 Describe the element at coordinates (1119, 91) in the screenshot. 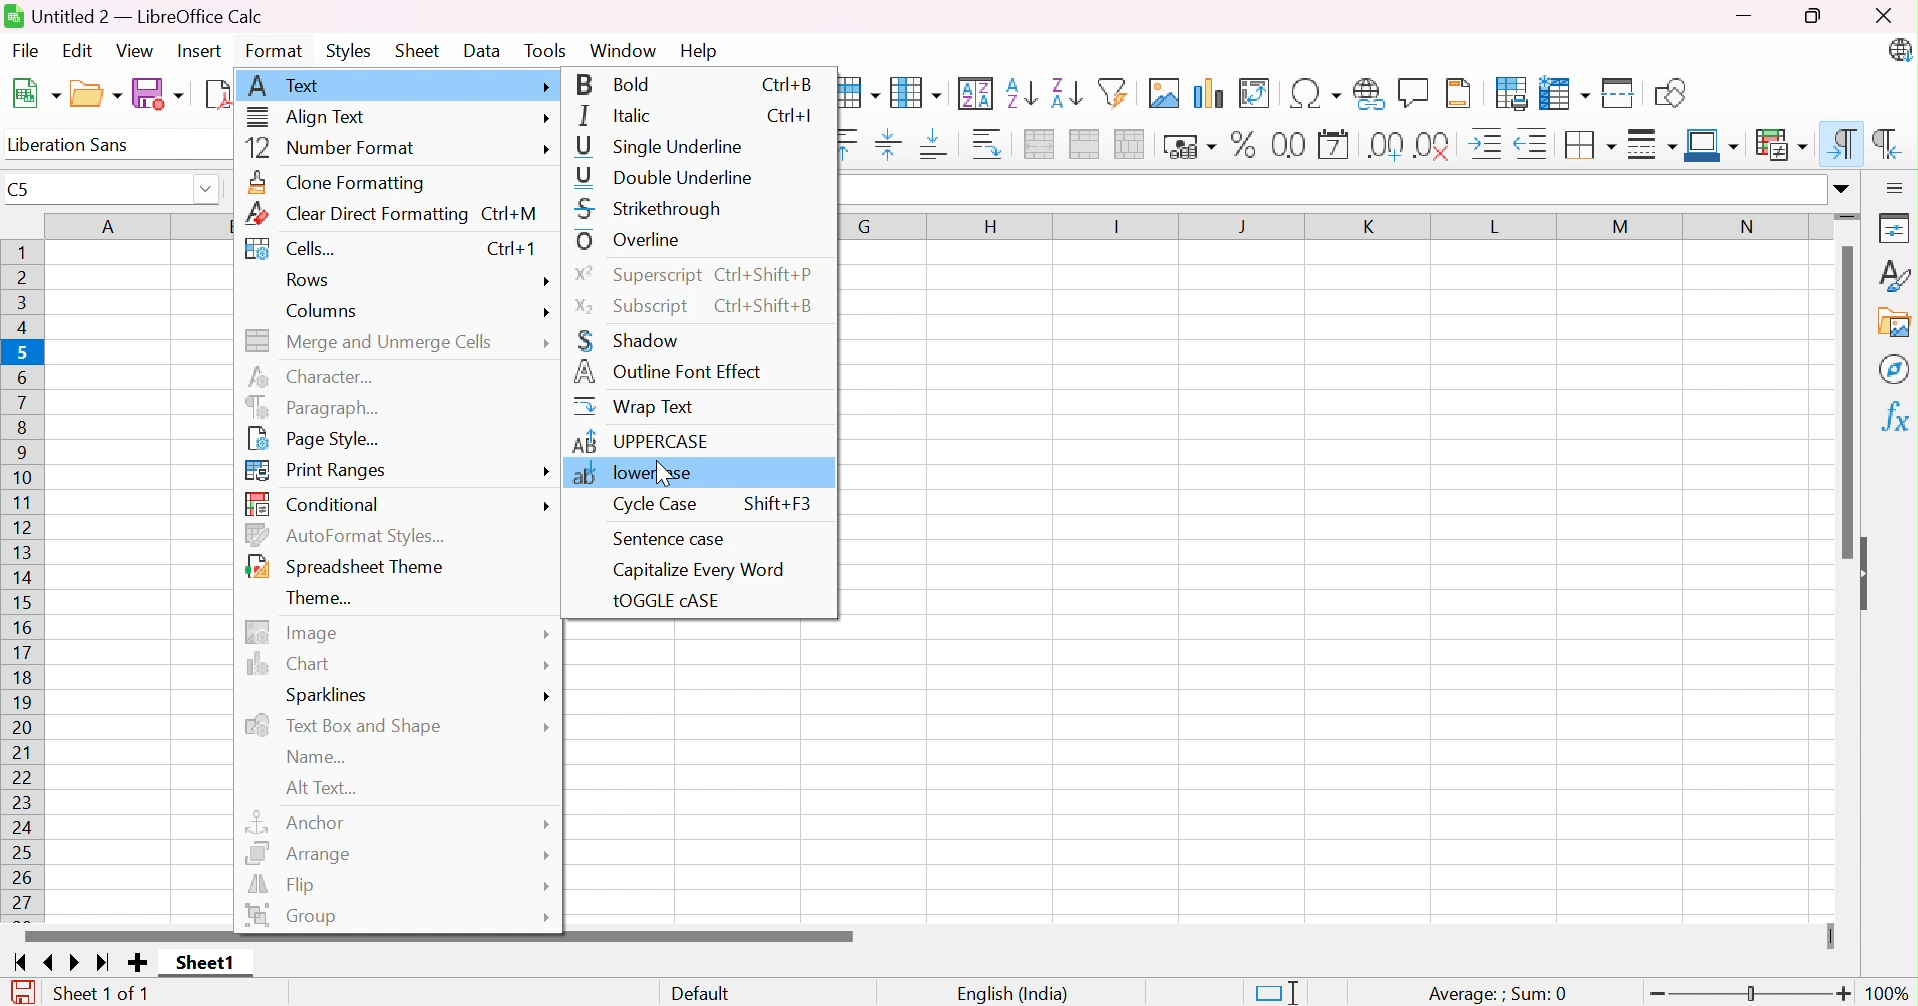

I see `AutoFilter` at that location.